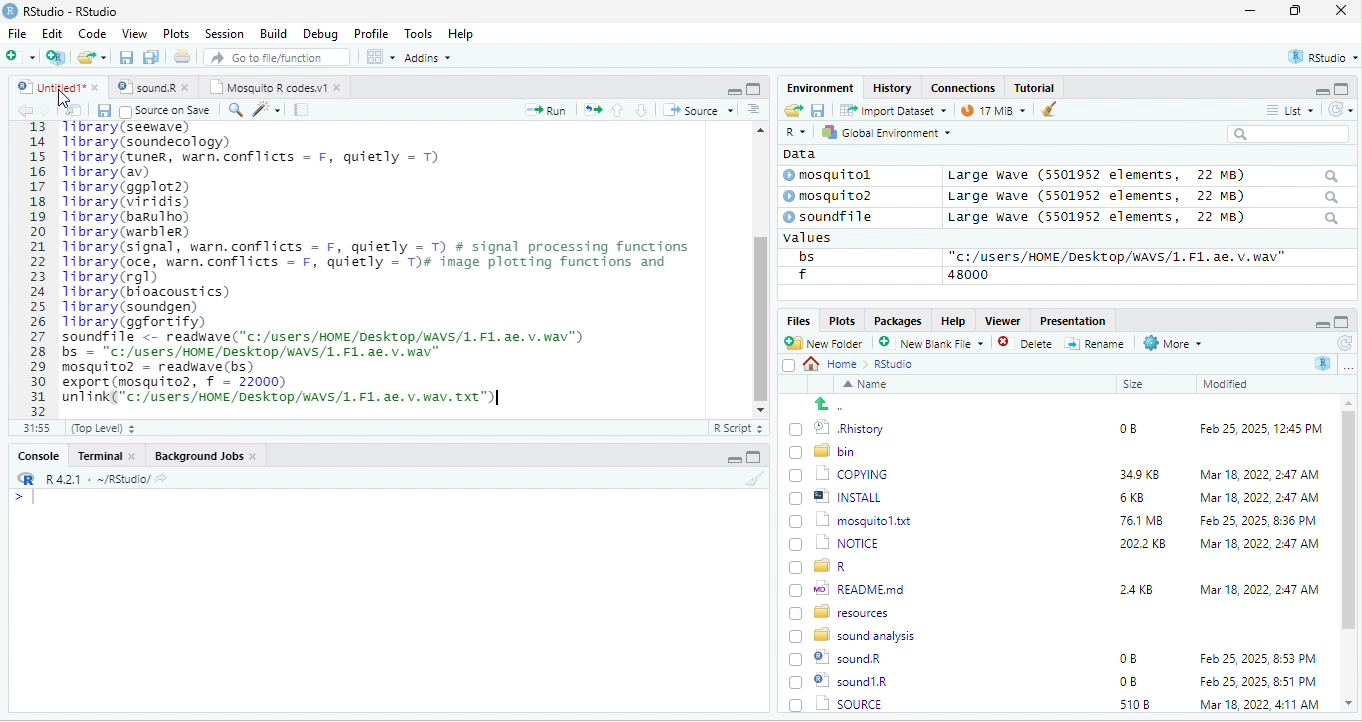 The image size is (1362, 722). I want to click on + Source +, so click(698, 109).